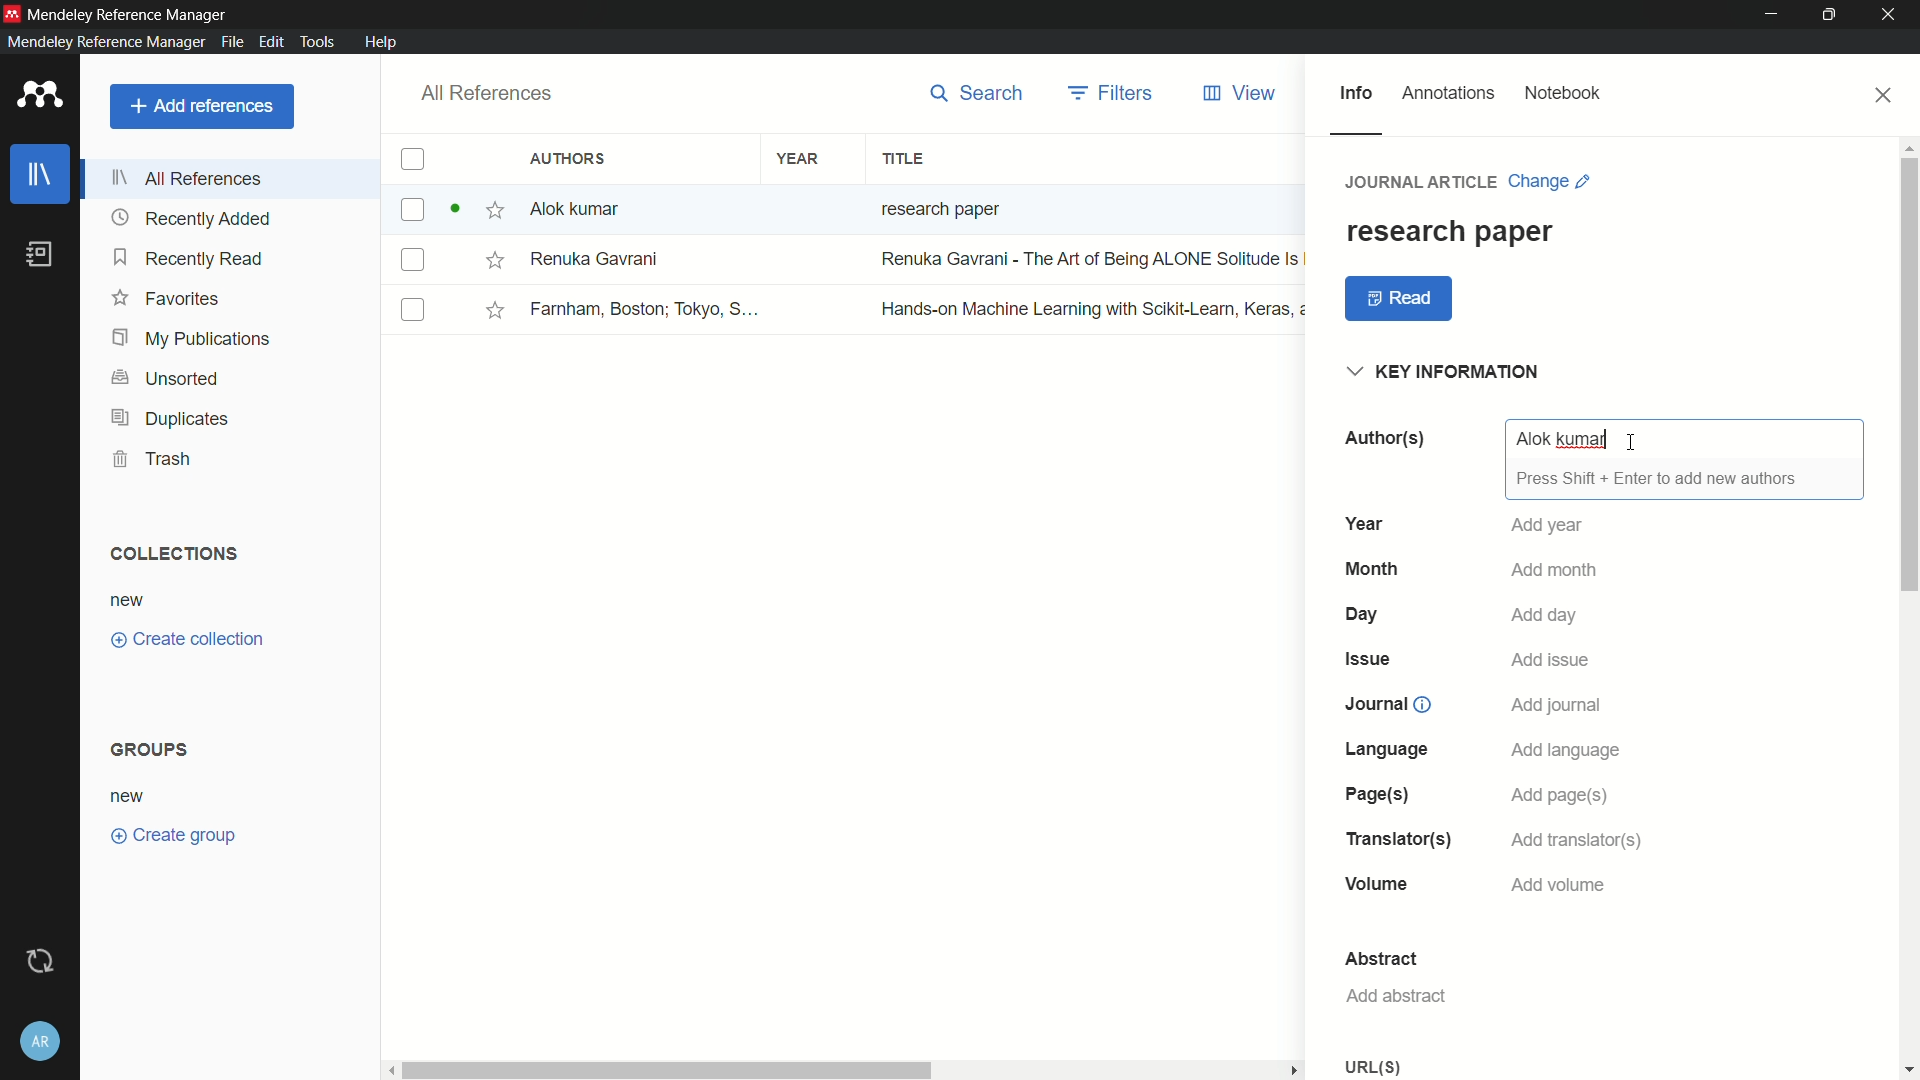 The width and height of the screenshot is (1920, 1080). What do you see at coordinates (189, 178) in the screenshot?
I see `all references` at bounding box center [189, 178].